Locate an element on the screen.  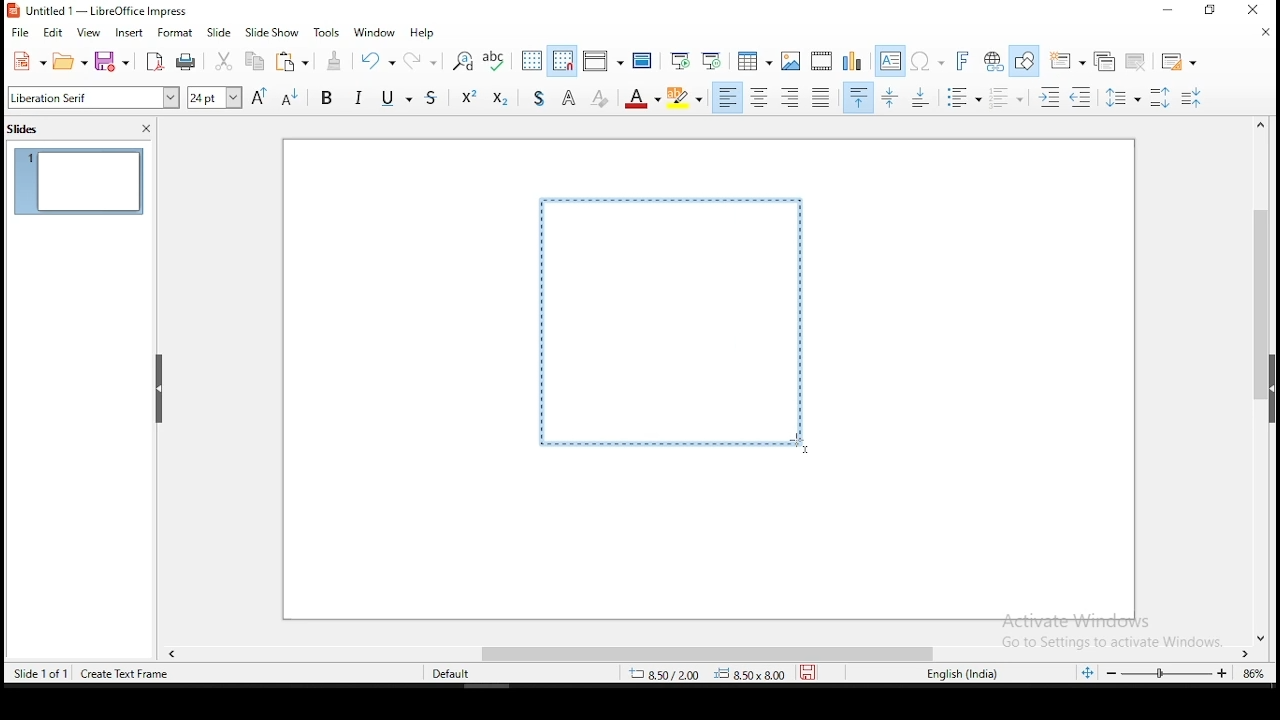
close window is located at coordinates (1256, 12).